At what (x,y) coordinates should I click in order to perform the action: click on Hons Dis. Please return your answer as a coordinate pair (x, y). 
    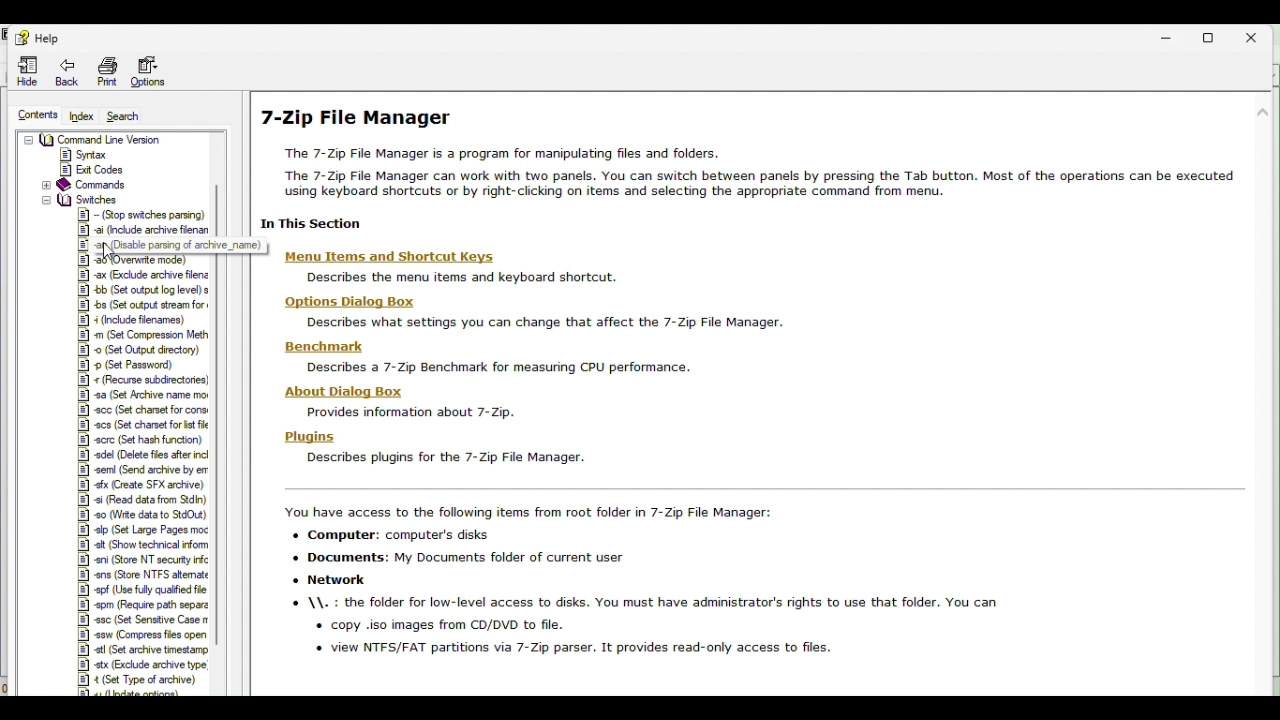
    Looking at the image, I should click on (355, 301).